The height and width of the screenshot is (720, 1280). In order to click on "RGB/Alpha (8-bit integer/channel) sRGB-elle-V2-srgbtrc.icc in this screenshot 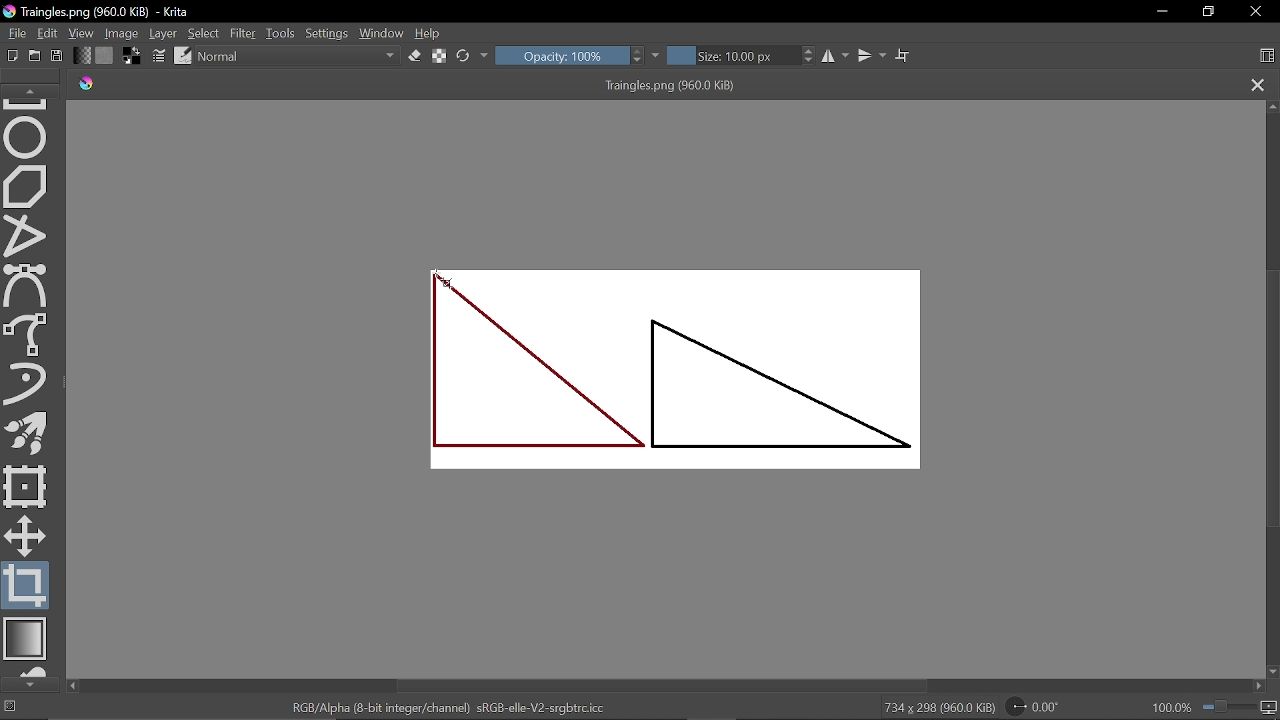, I will do `click(448, 707)`.